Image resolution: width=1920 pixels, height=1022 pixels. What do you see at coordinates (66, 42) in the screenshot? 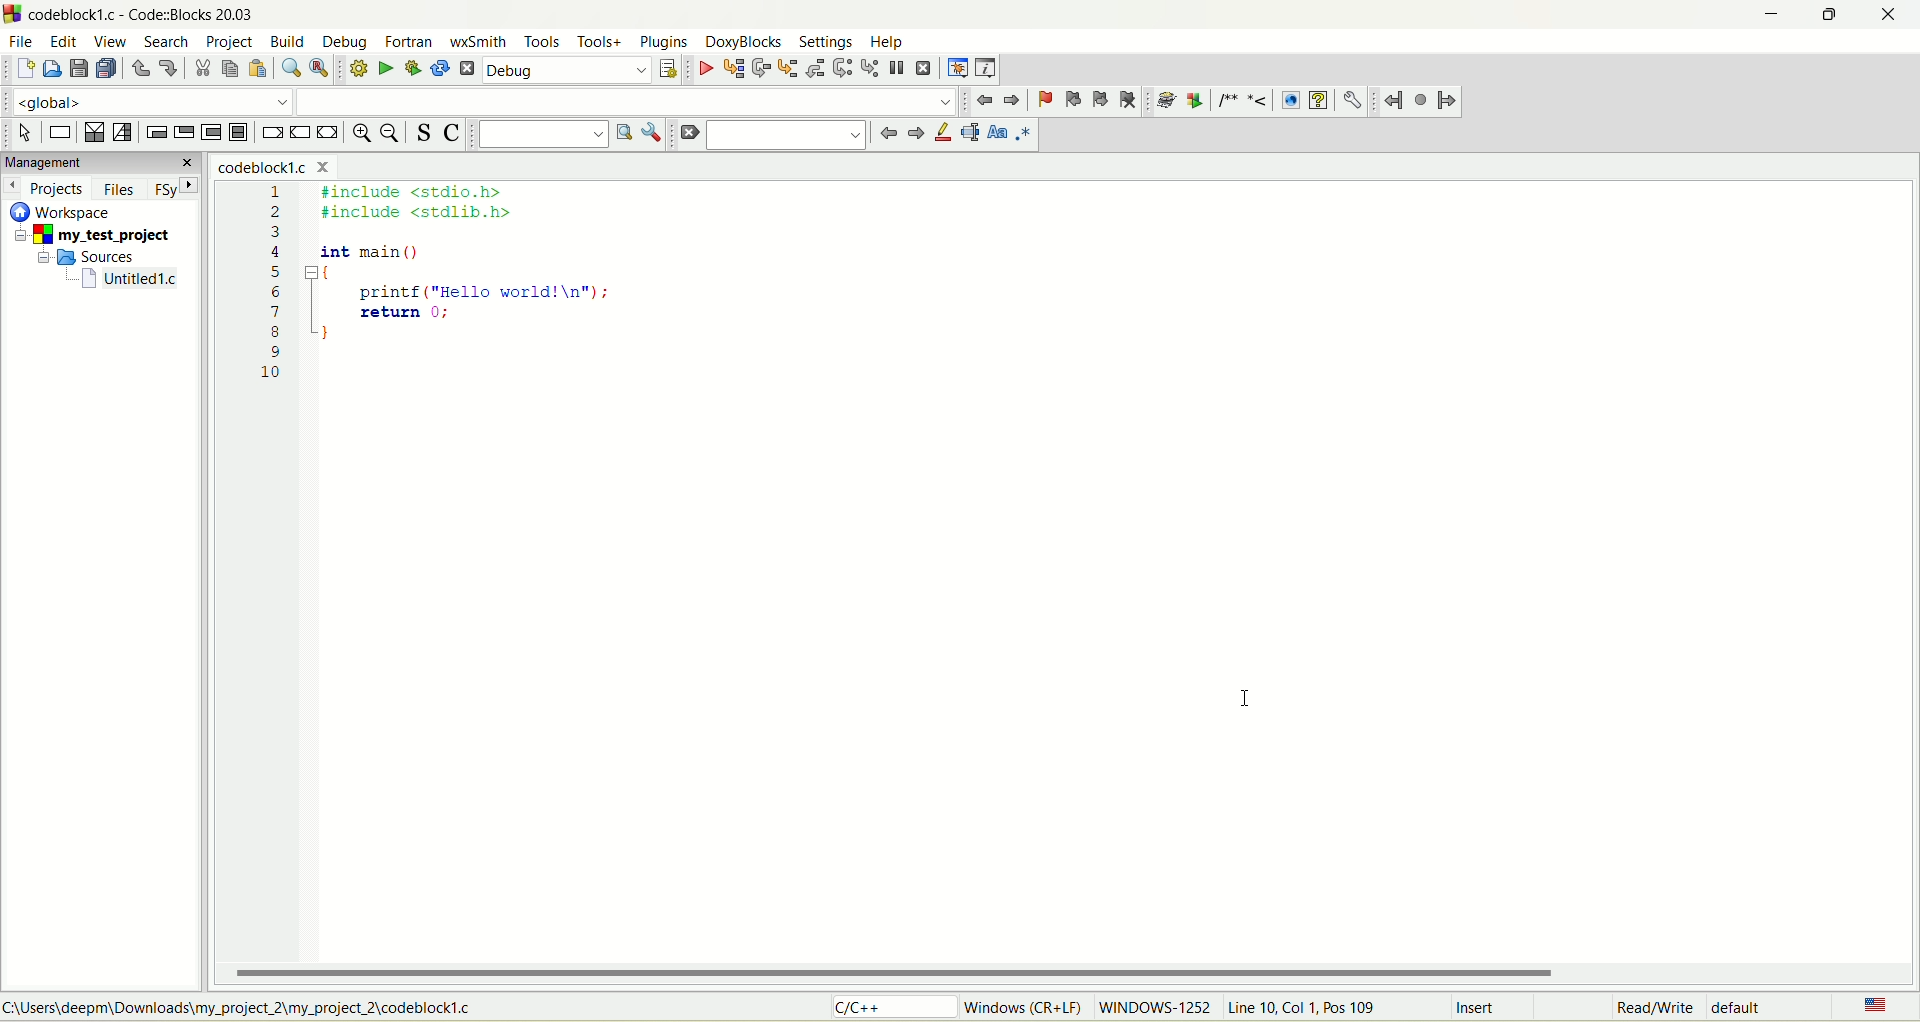
I see `edit` at bounding box center [66, 42].